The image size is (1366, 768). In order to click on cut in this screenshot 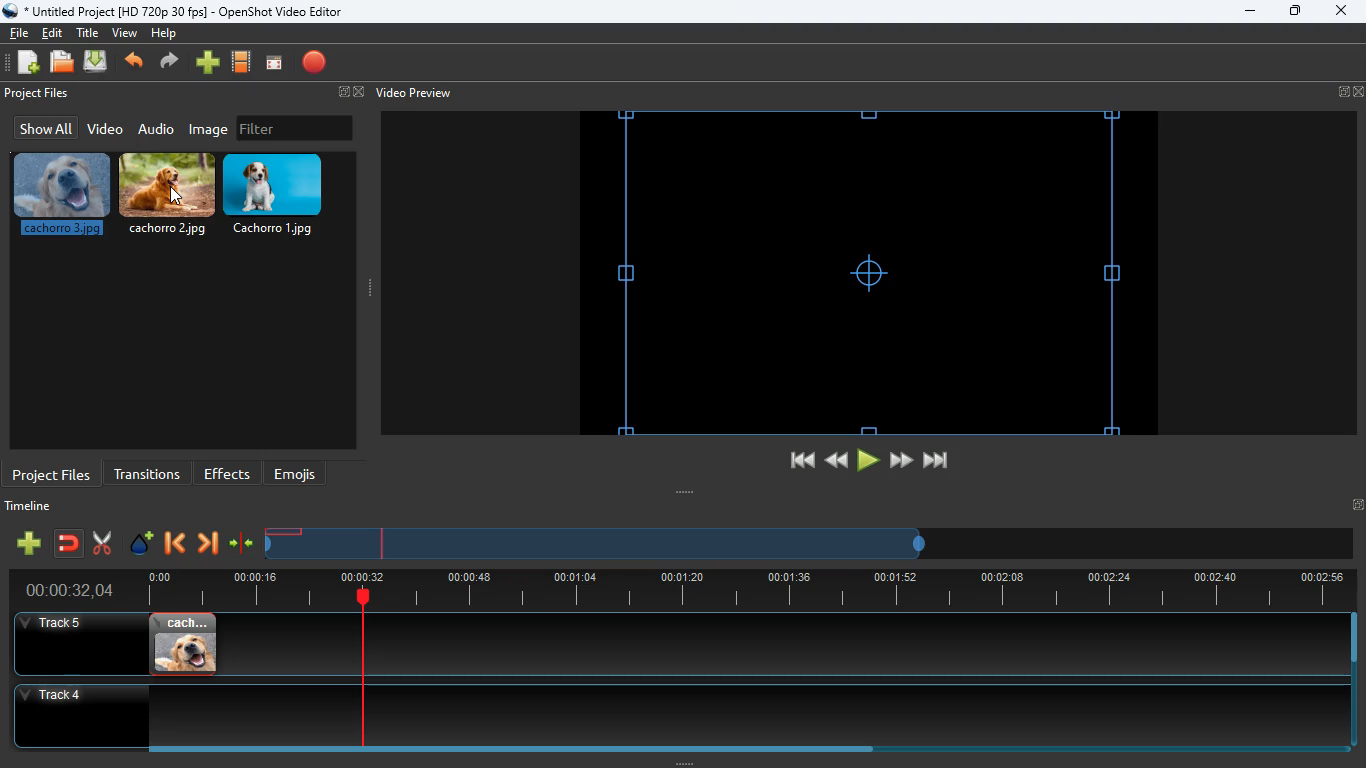, I will do `click(102, 543)`.